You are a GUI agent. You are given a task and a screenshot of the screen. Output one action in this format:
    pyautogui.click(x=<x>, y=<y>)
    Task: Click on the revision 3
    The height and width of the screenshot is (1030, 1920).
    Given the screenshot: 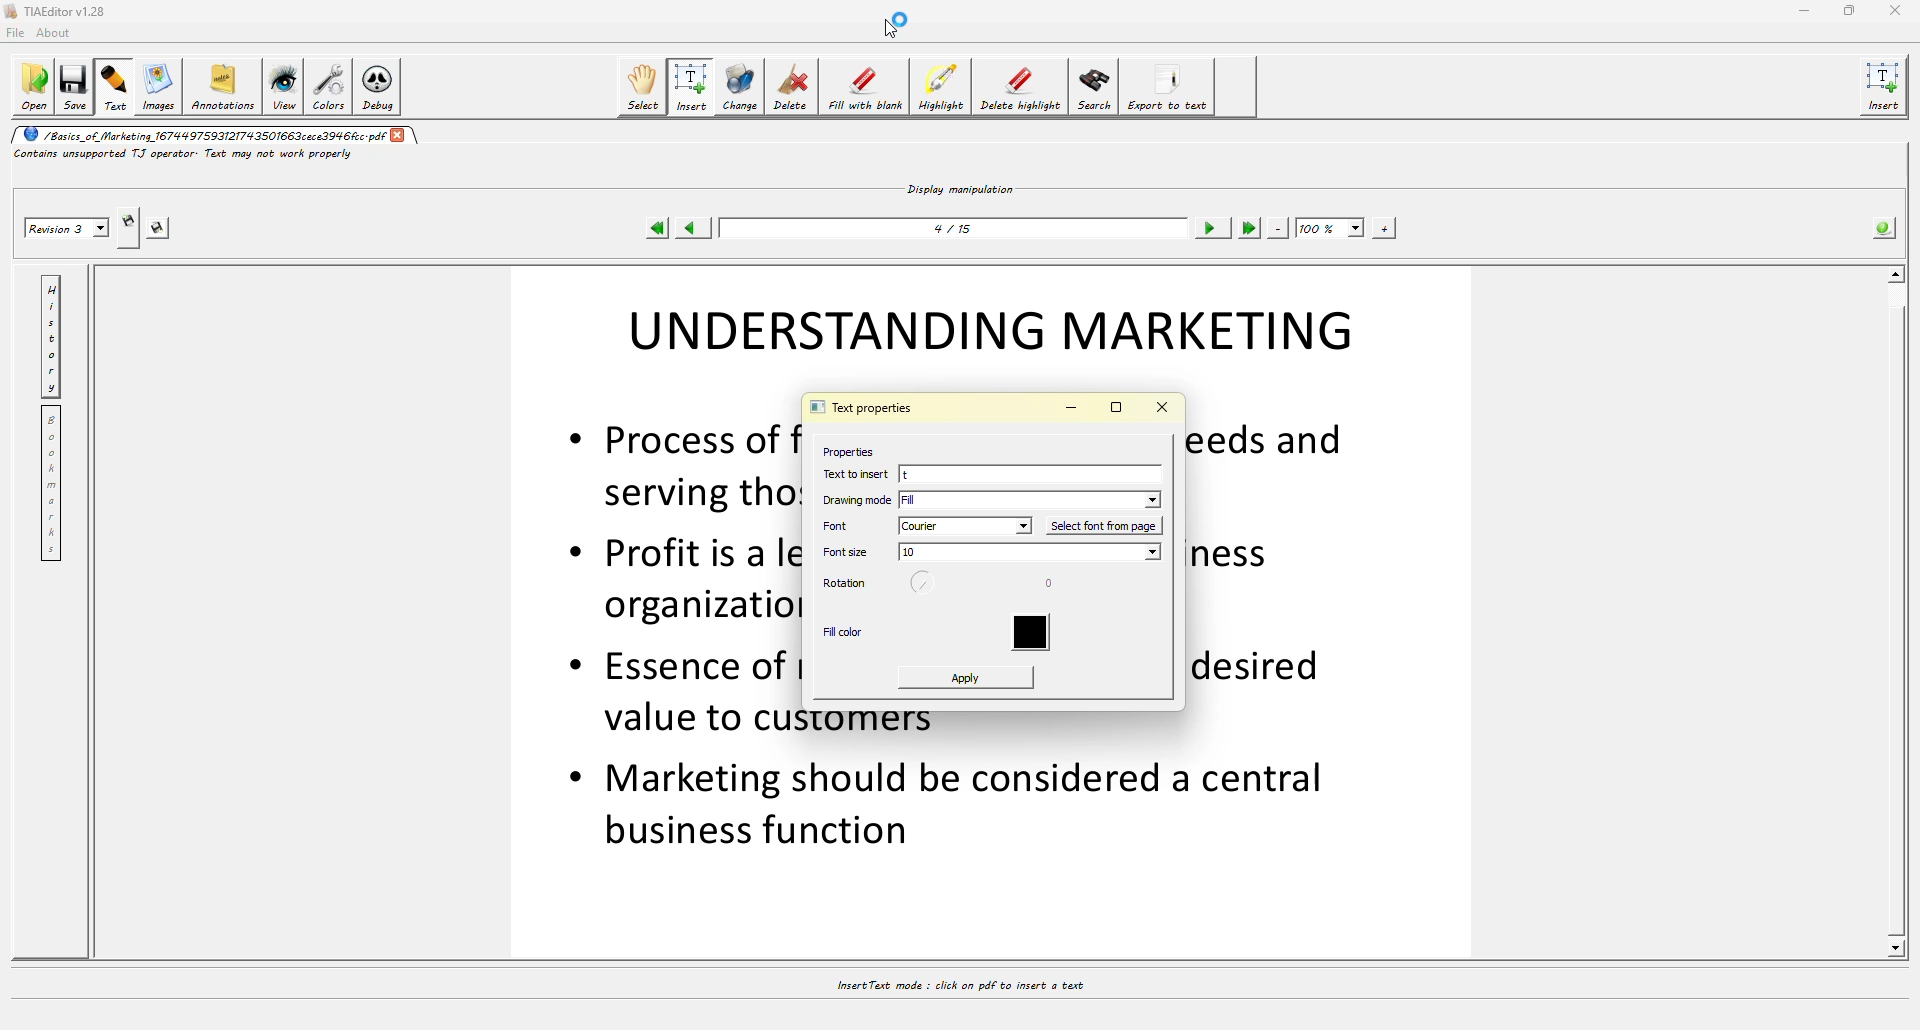 What is the action you would take?
    pyautogui.click(x=66, y=230)
    